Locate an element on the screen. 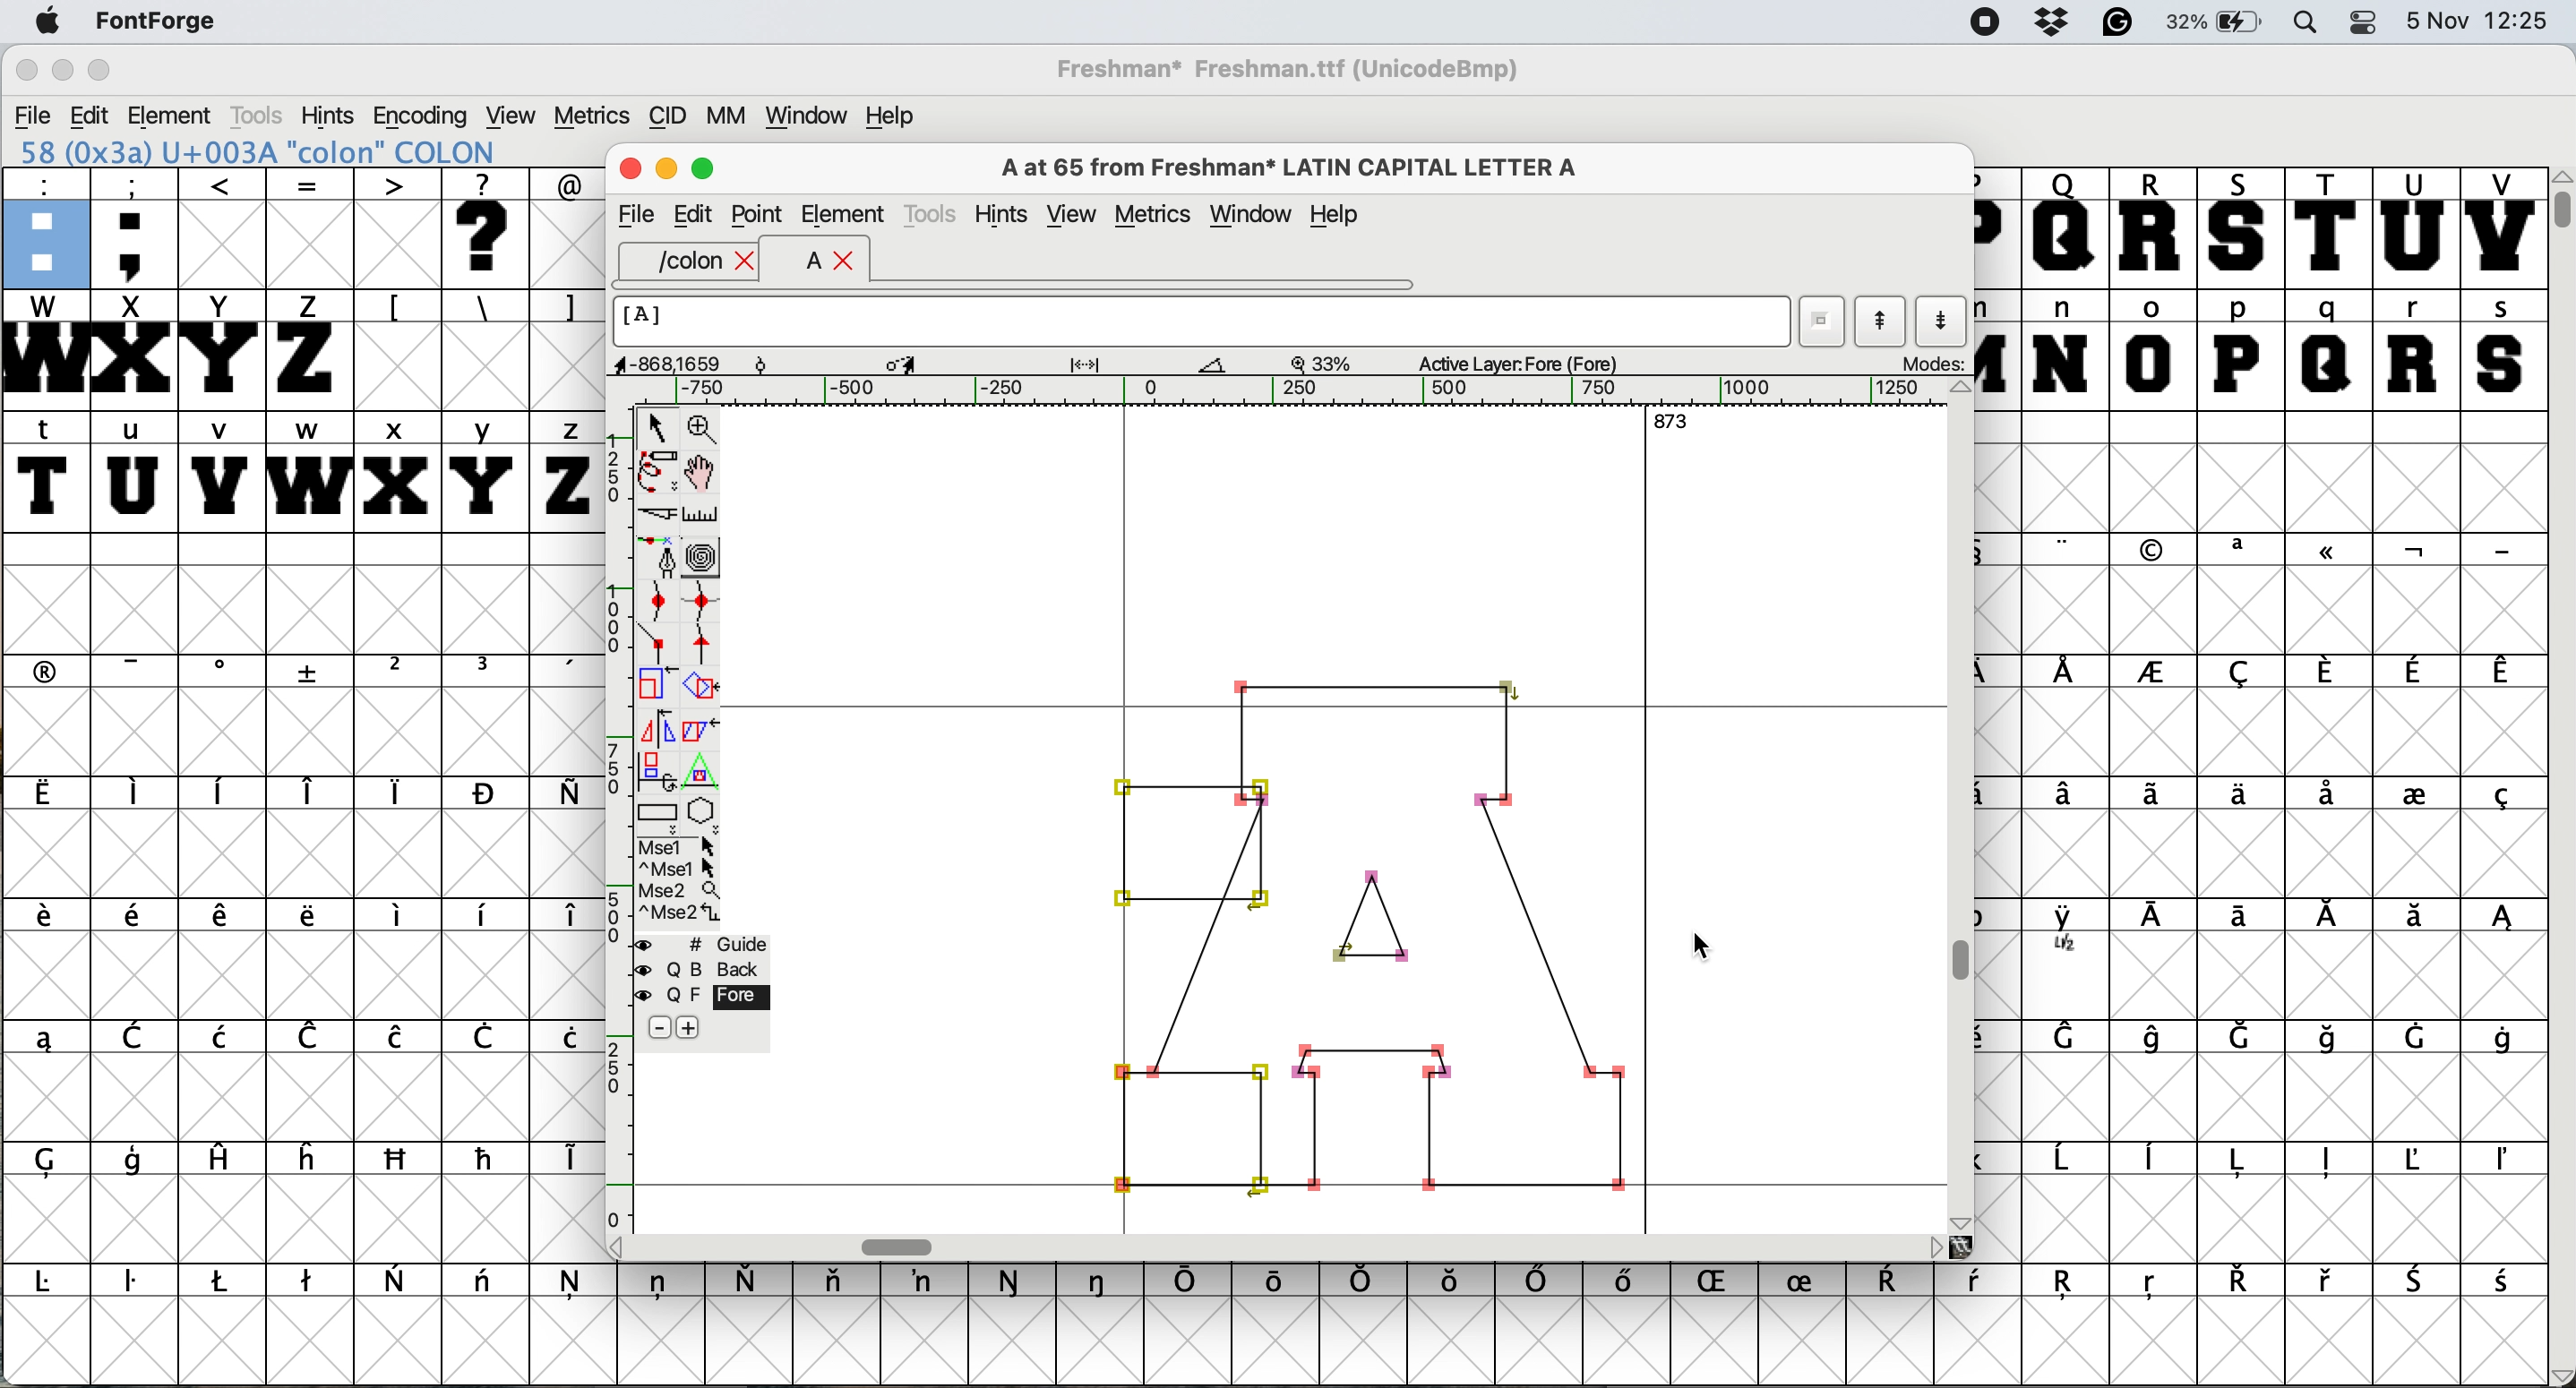  symbol is located at coordinates (1277, 1279).